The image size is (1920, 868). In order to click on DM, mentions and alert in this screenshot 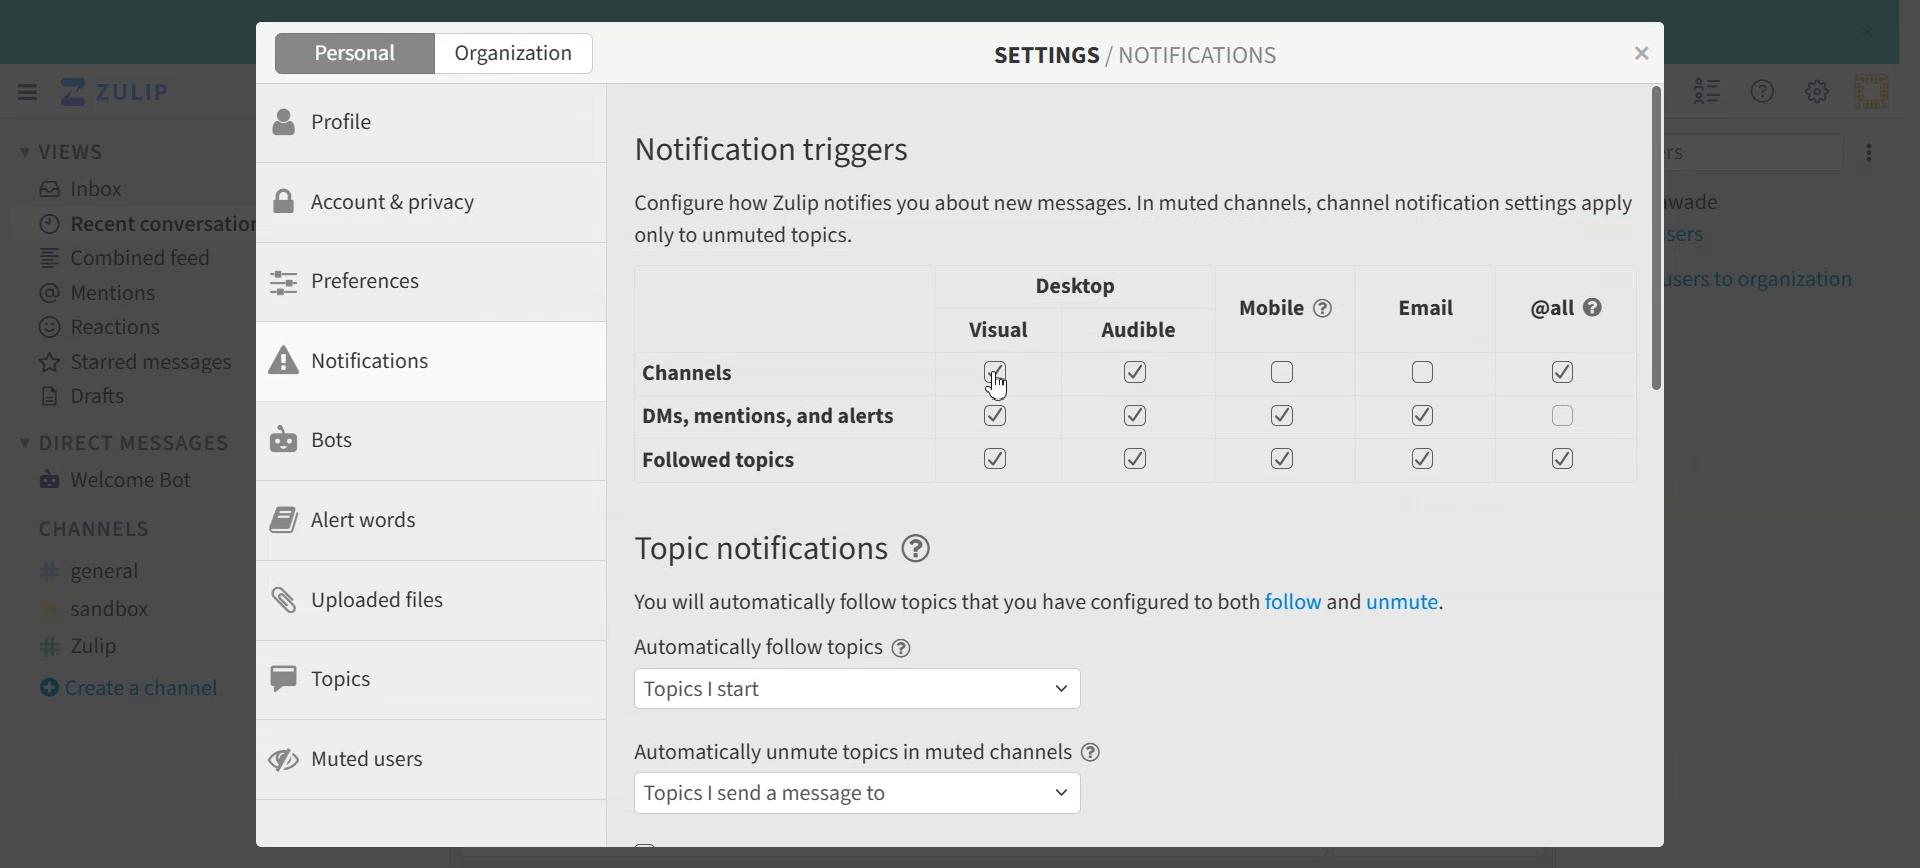, I will do `click(764, 417)`.